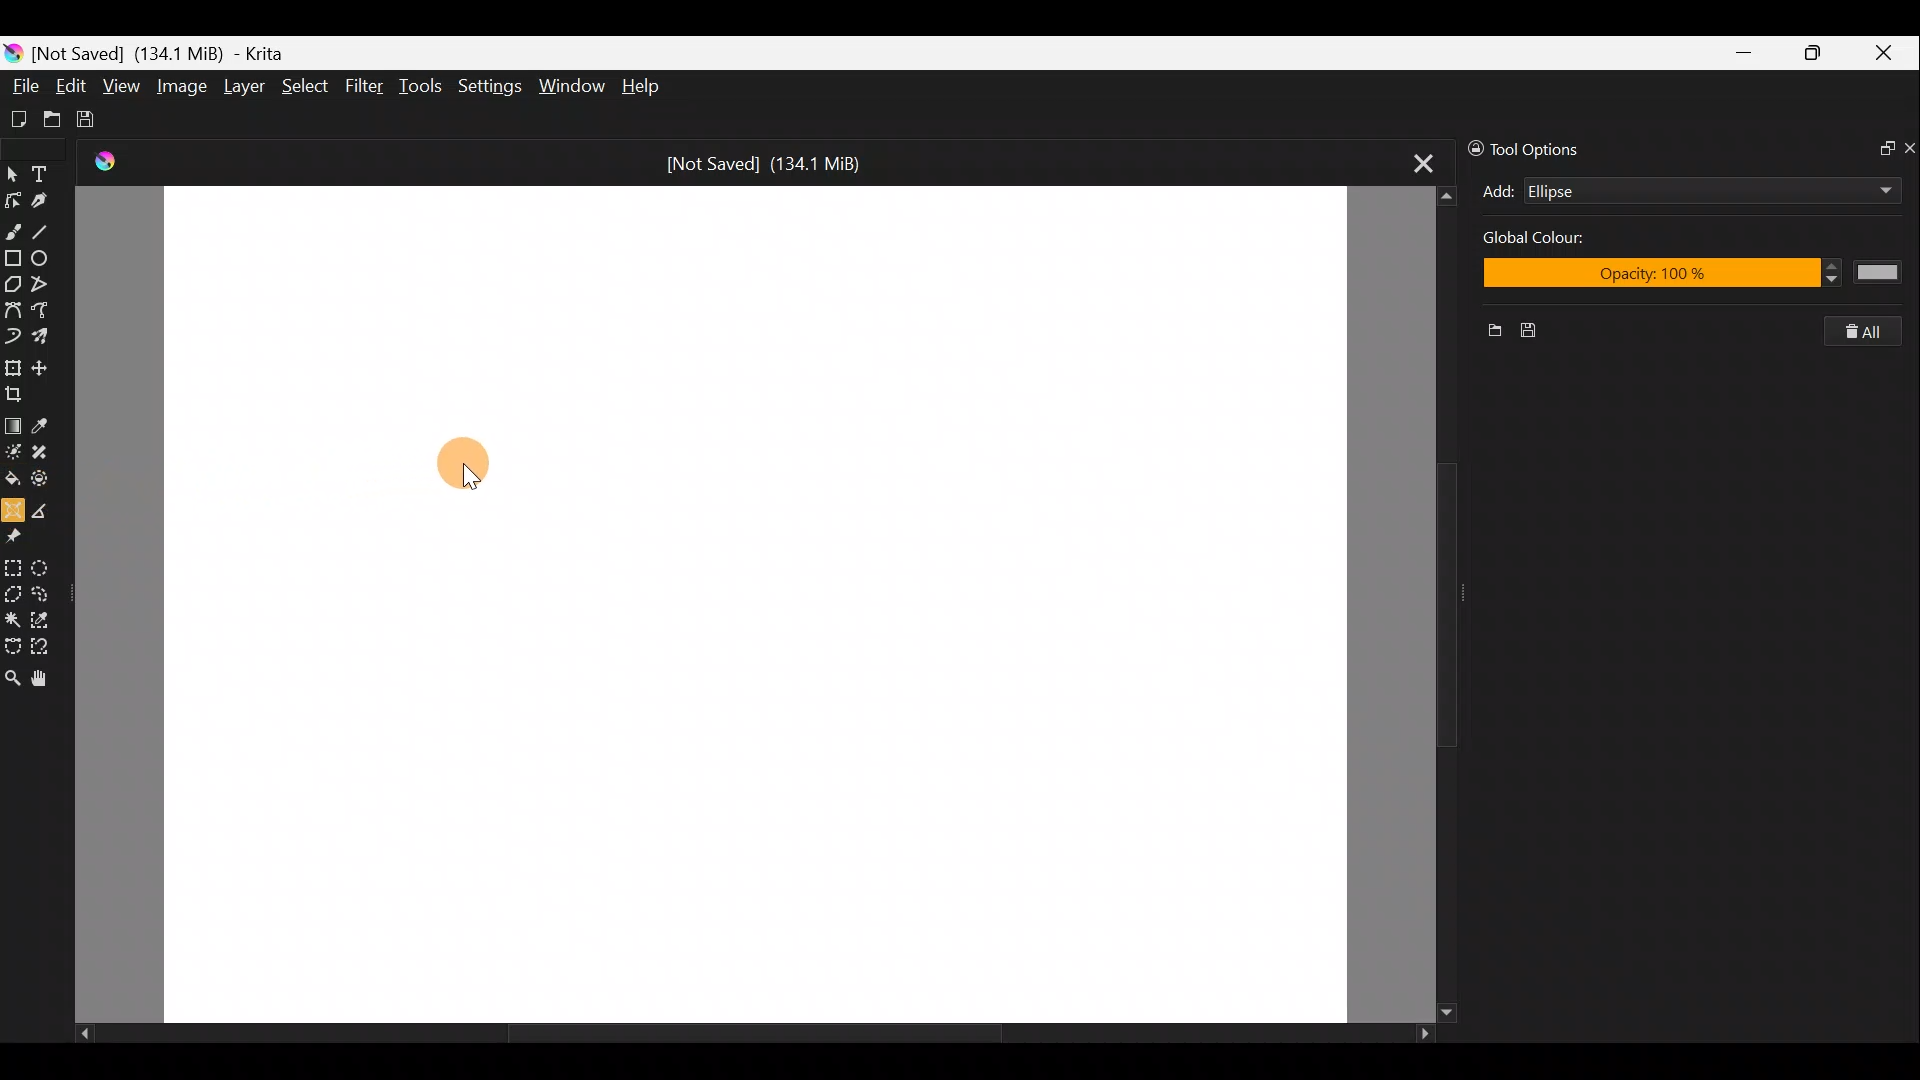 This screenshot has height=1080, width=1920. I want to click on Float docker, so click(1878, 150).